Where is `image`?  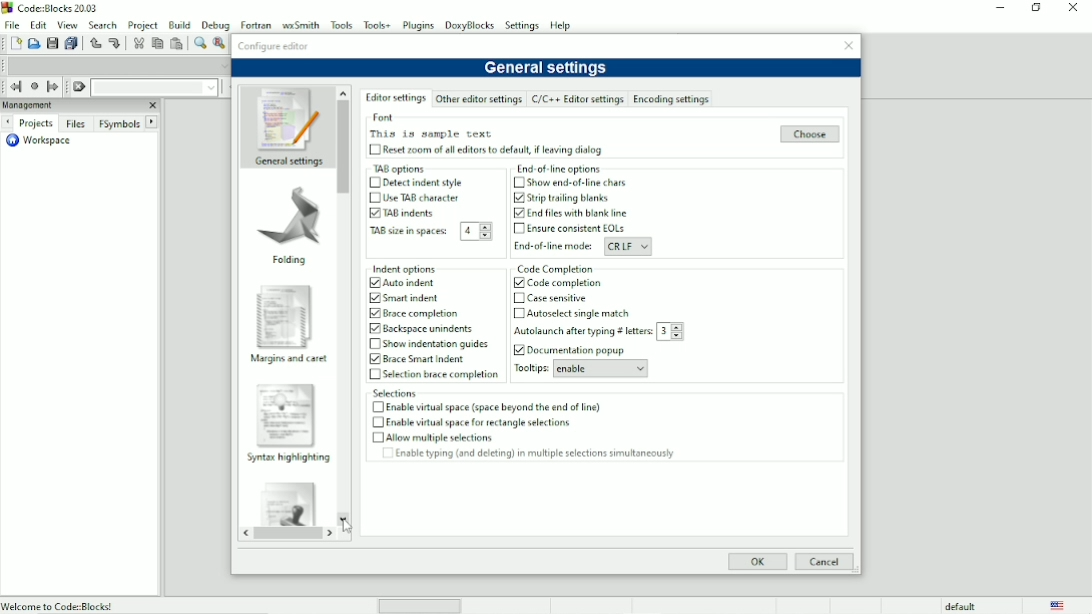
image is located at coordinates (284, 214).